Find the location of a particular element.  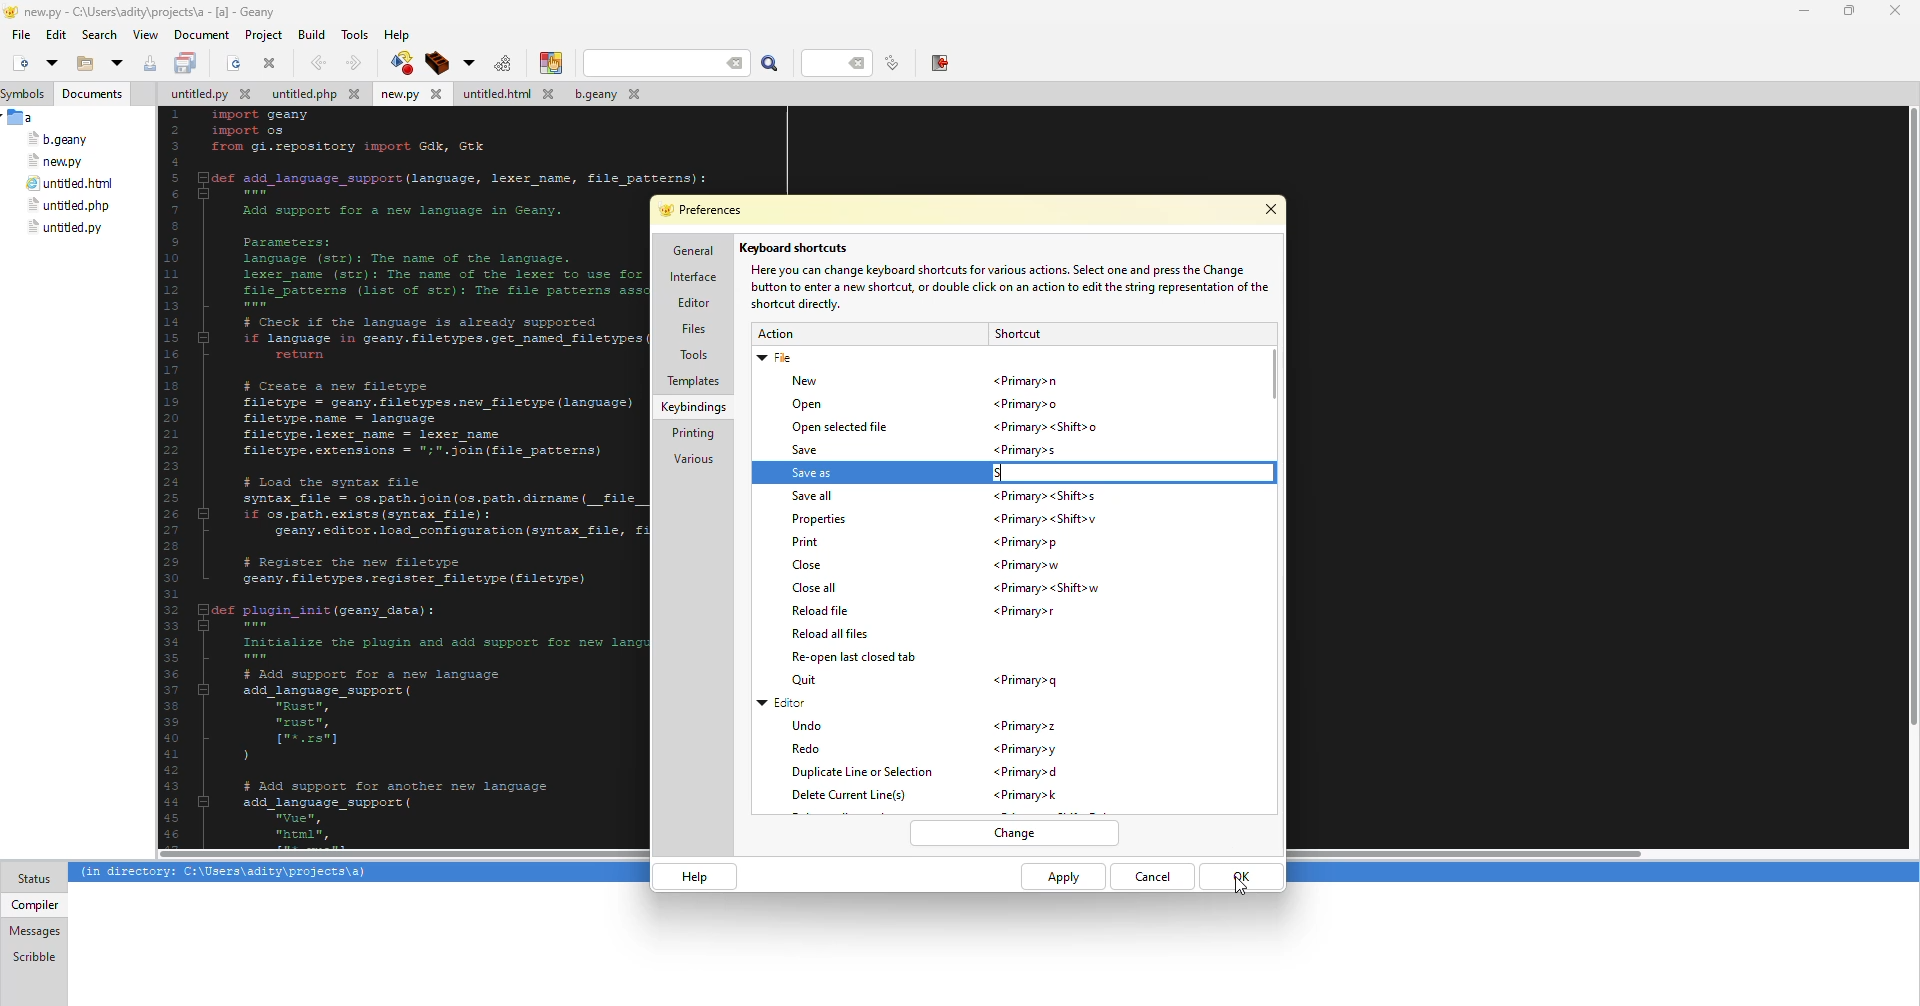

tools is located at coordinates (693, 354).